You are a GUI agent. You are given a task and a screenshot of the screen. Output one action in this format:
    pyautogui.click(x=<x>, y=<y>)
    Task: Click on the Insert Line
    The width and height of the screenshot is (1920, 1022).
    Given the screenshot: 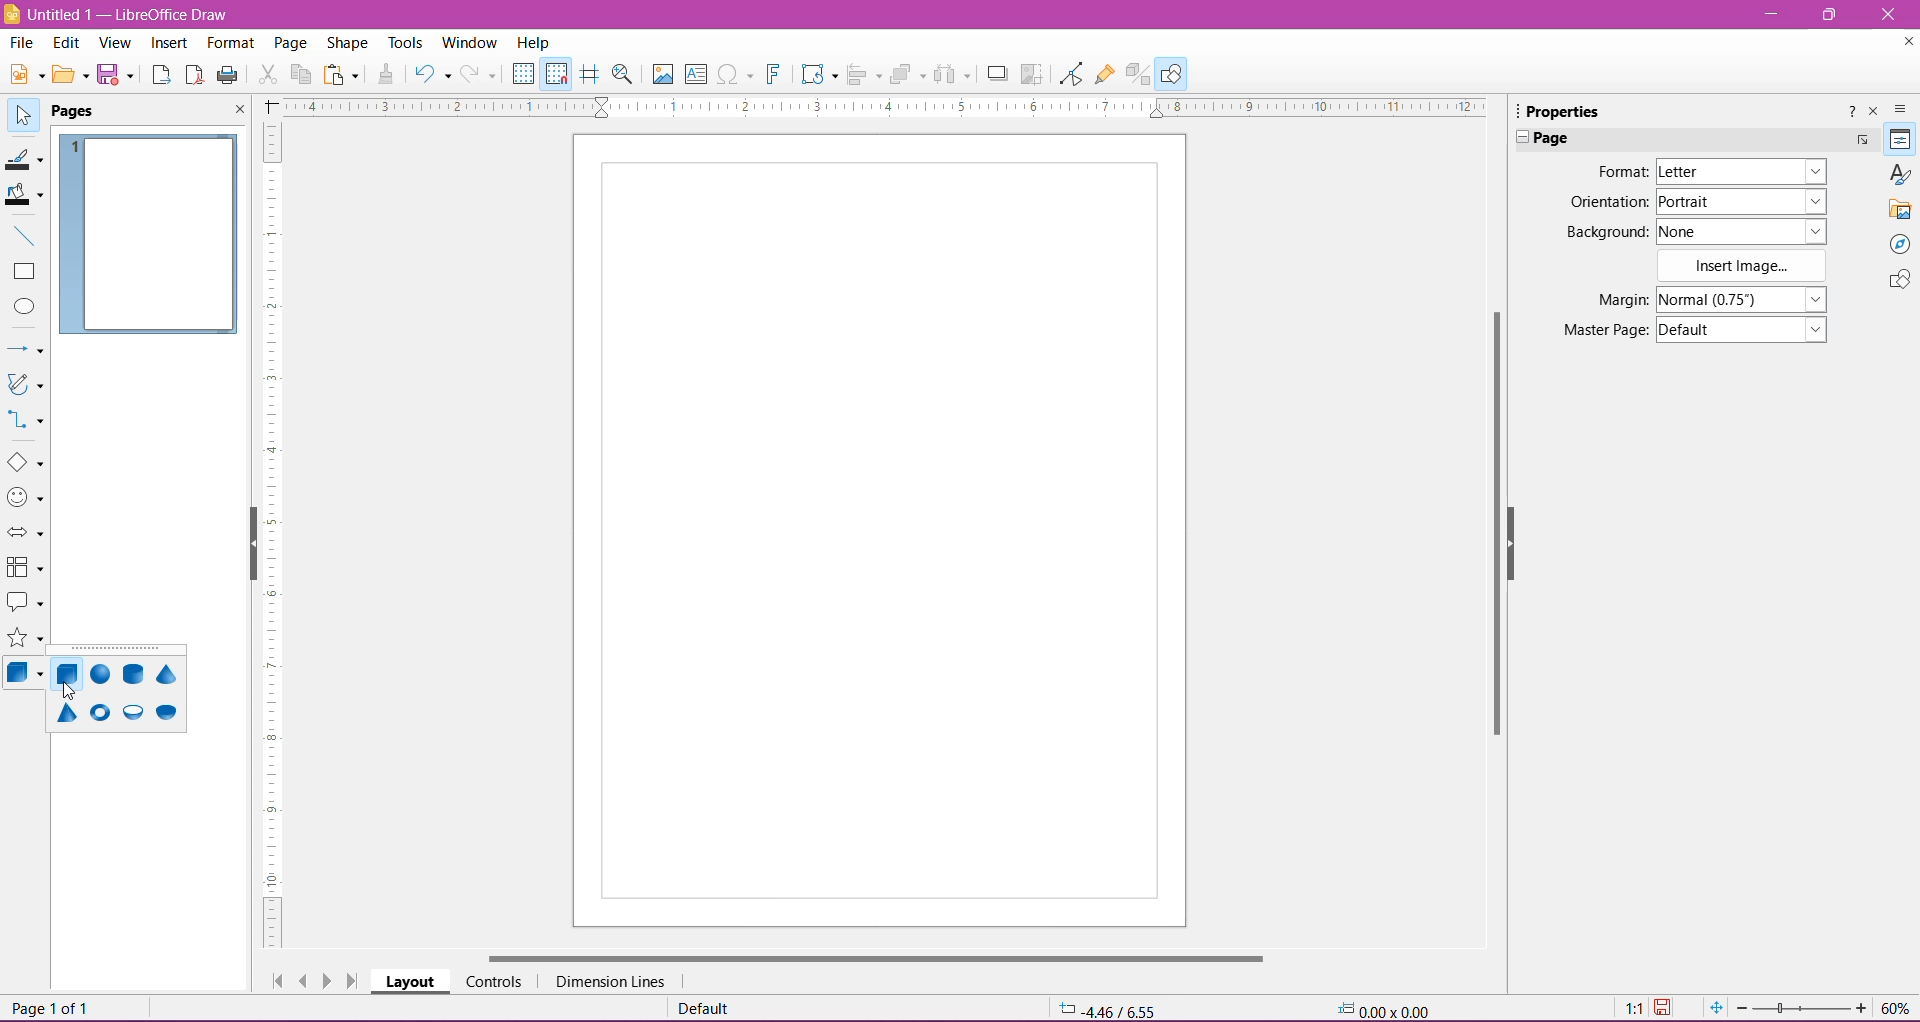 What is the action you would take?
    pyautogui.click(x=23, y=235)
    